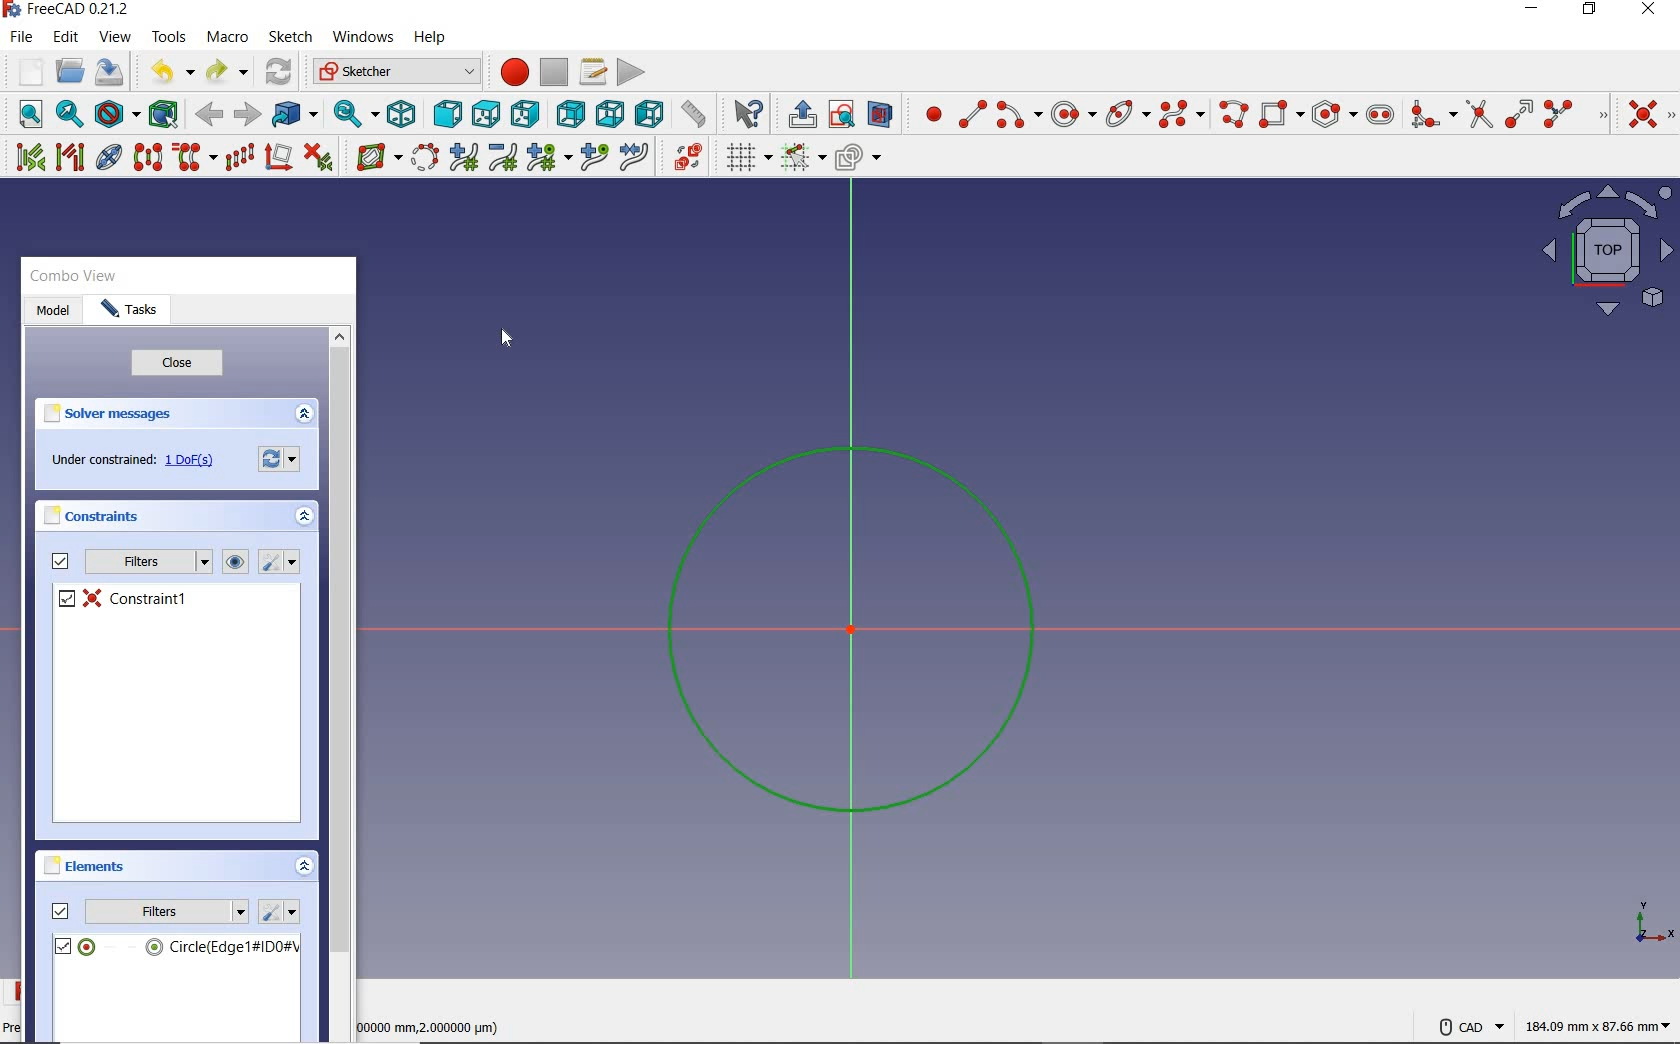 This screenshot has height=1044, width=1680. What do you see at coordinates (108, 72) in the screenshot?
I see `save` at bounding box center [108, 72].